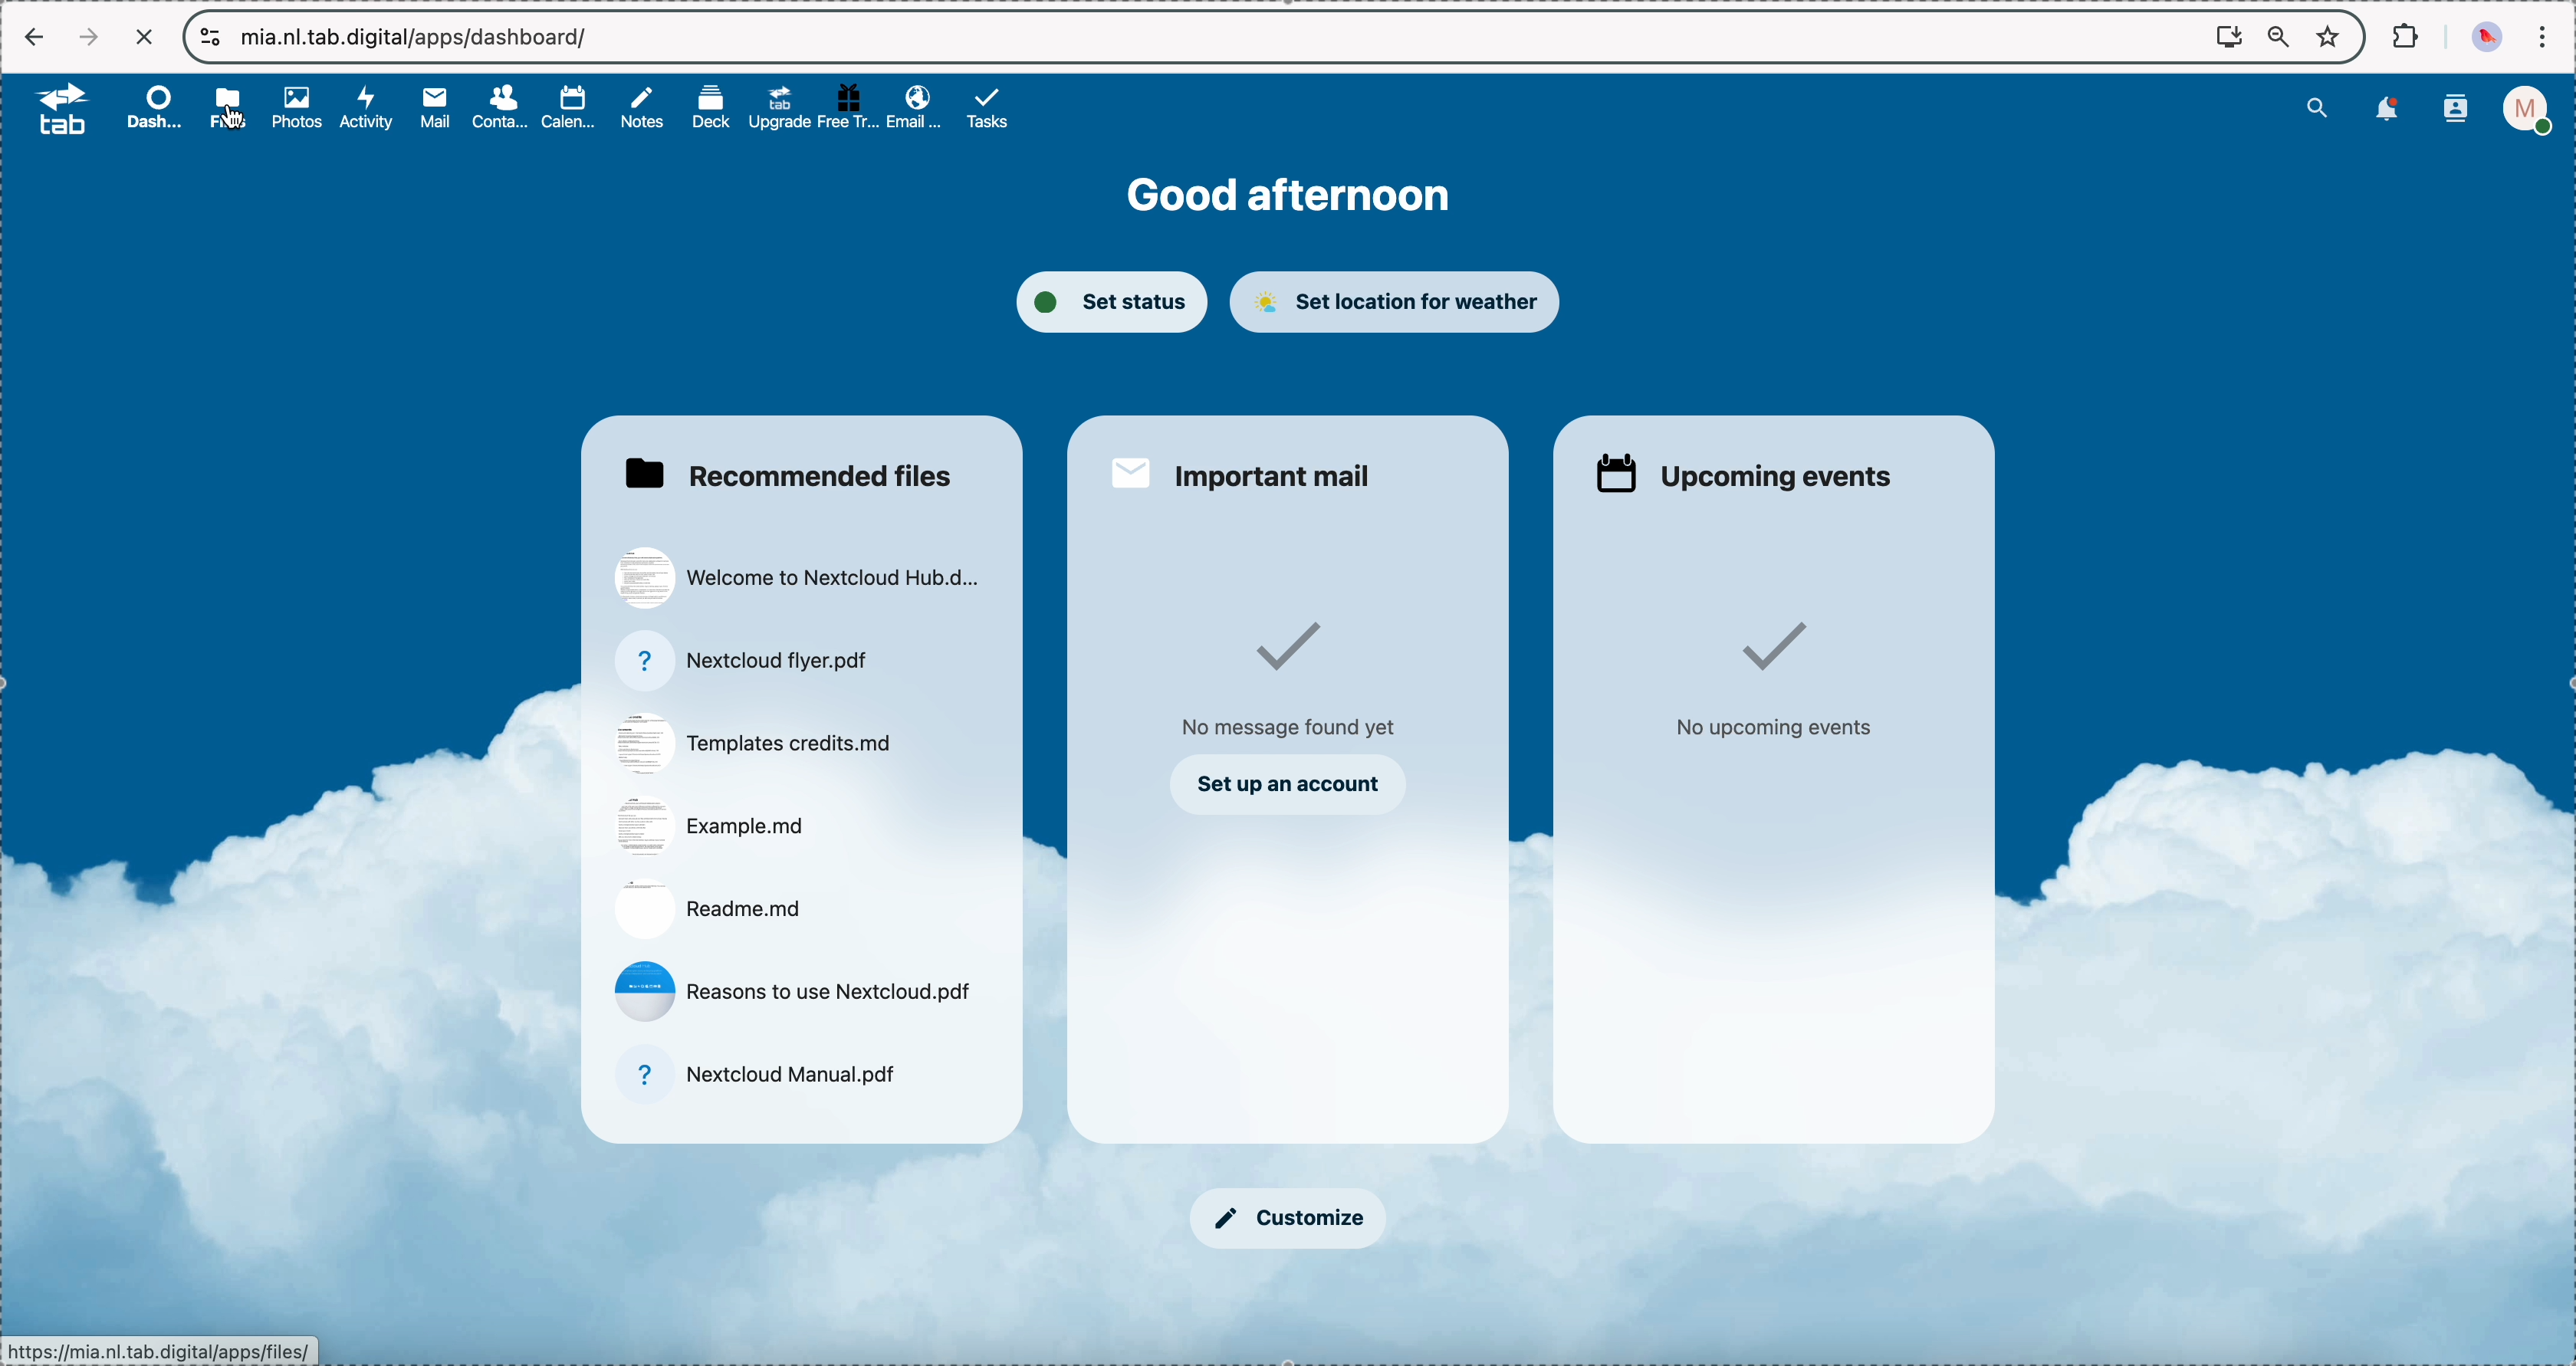  What do you see at coordinates (503, 109) in the screenshot?
I see `contacts` at bounding box center [503, 109].